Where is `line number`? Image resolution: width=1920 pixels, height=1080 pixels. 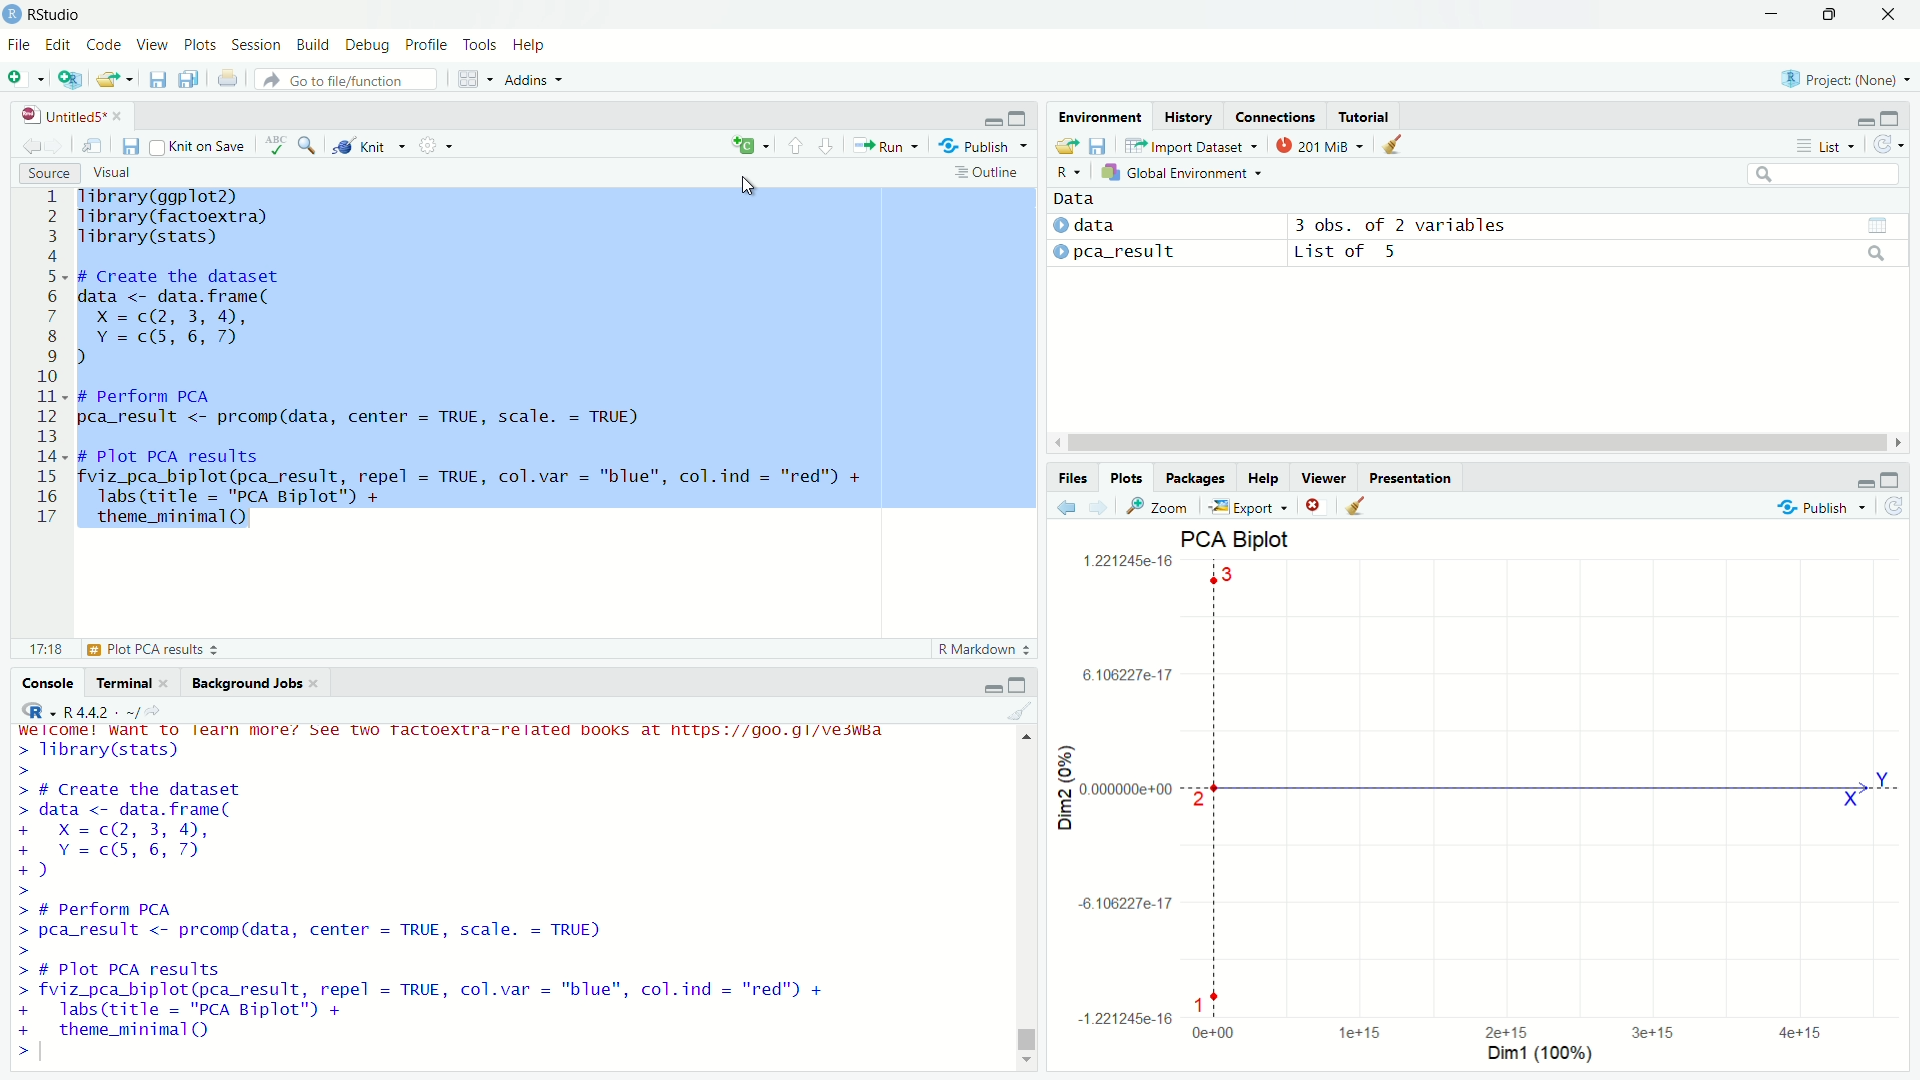
line number is located at coordinates (49, 358).